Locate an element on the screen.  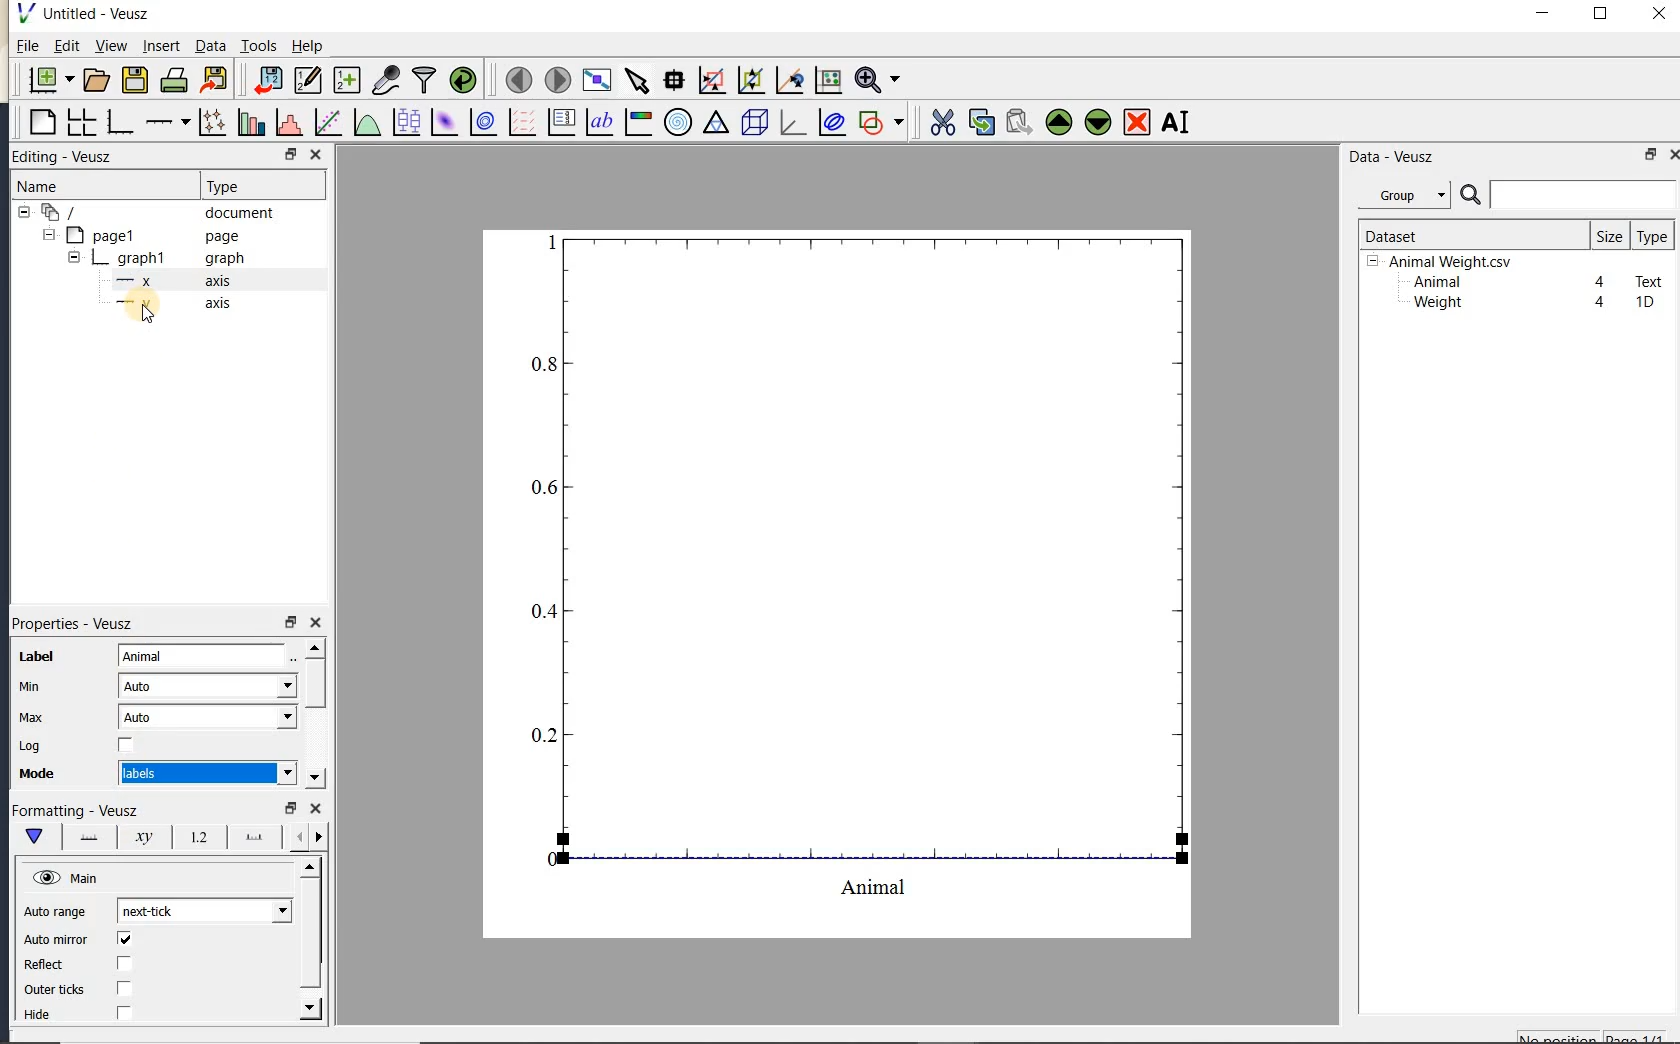
size is located at coordinates (1609, 235).